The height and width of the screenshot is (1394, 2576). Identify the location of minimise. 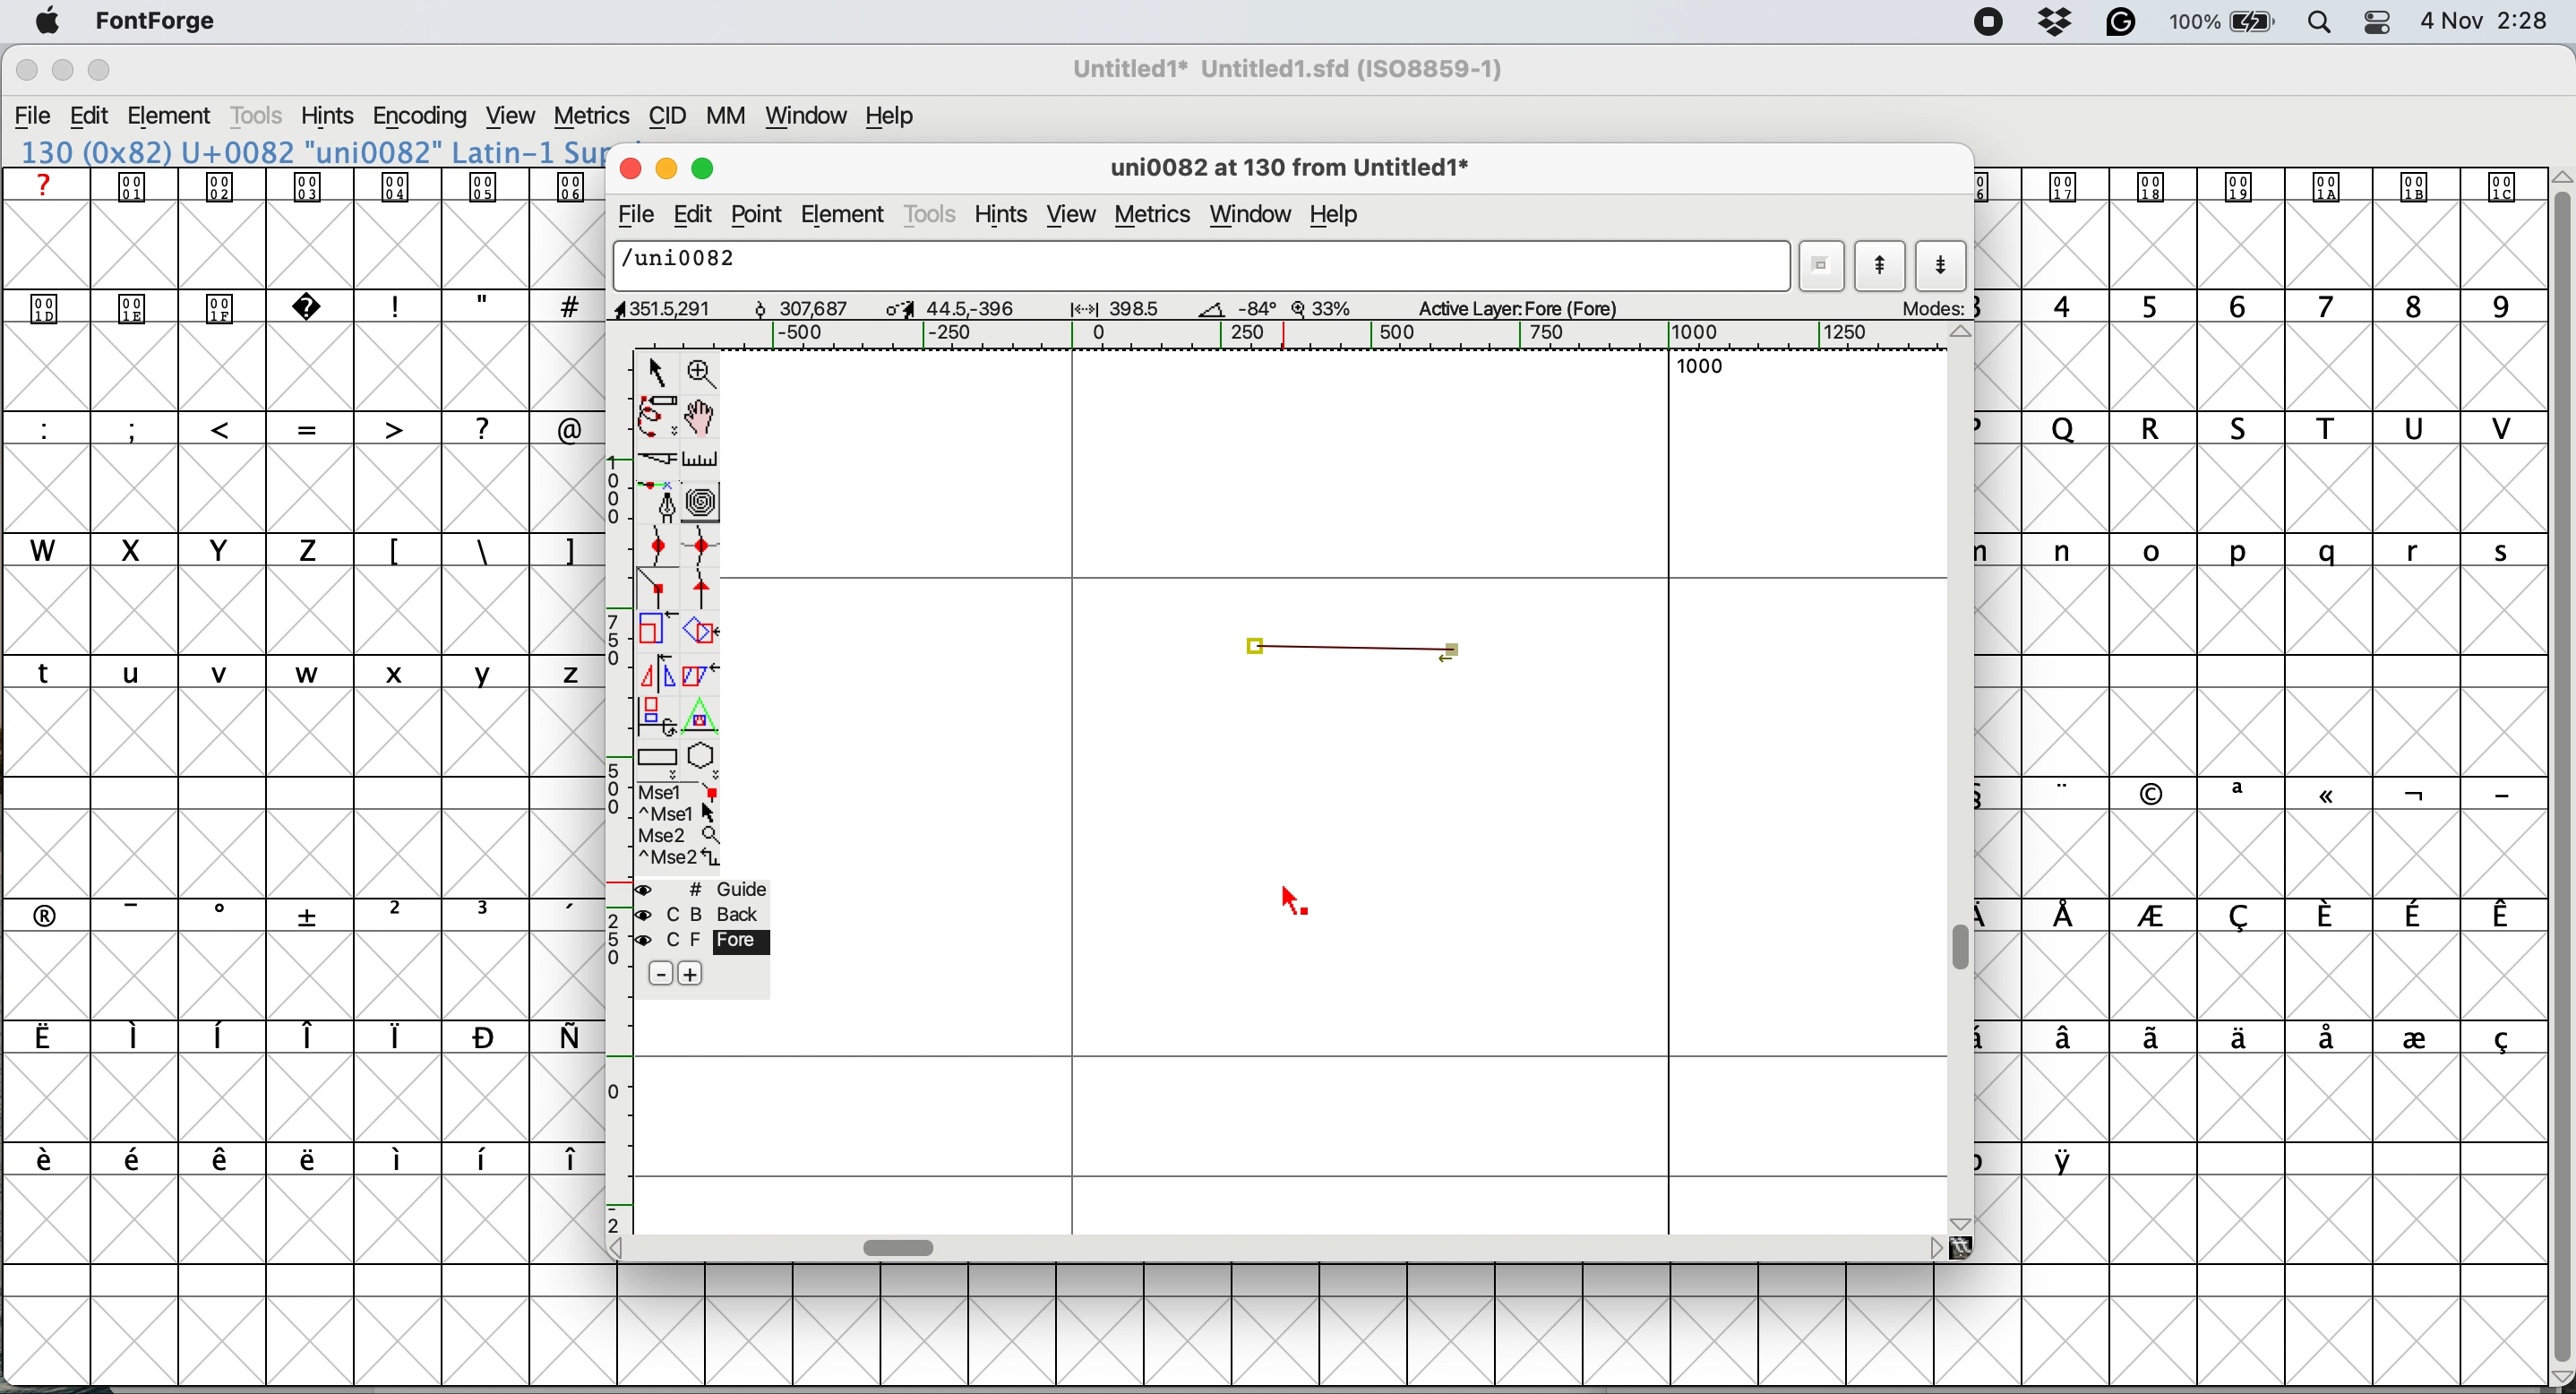
(663, 166).